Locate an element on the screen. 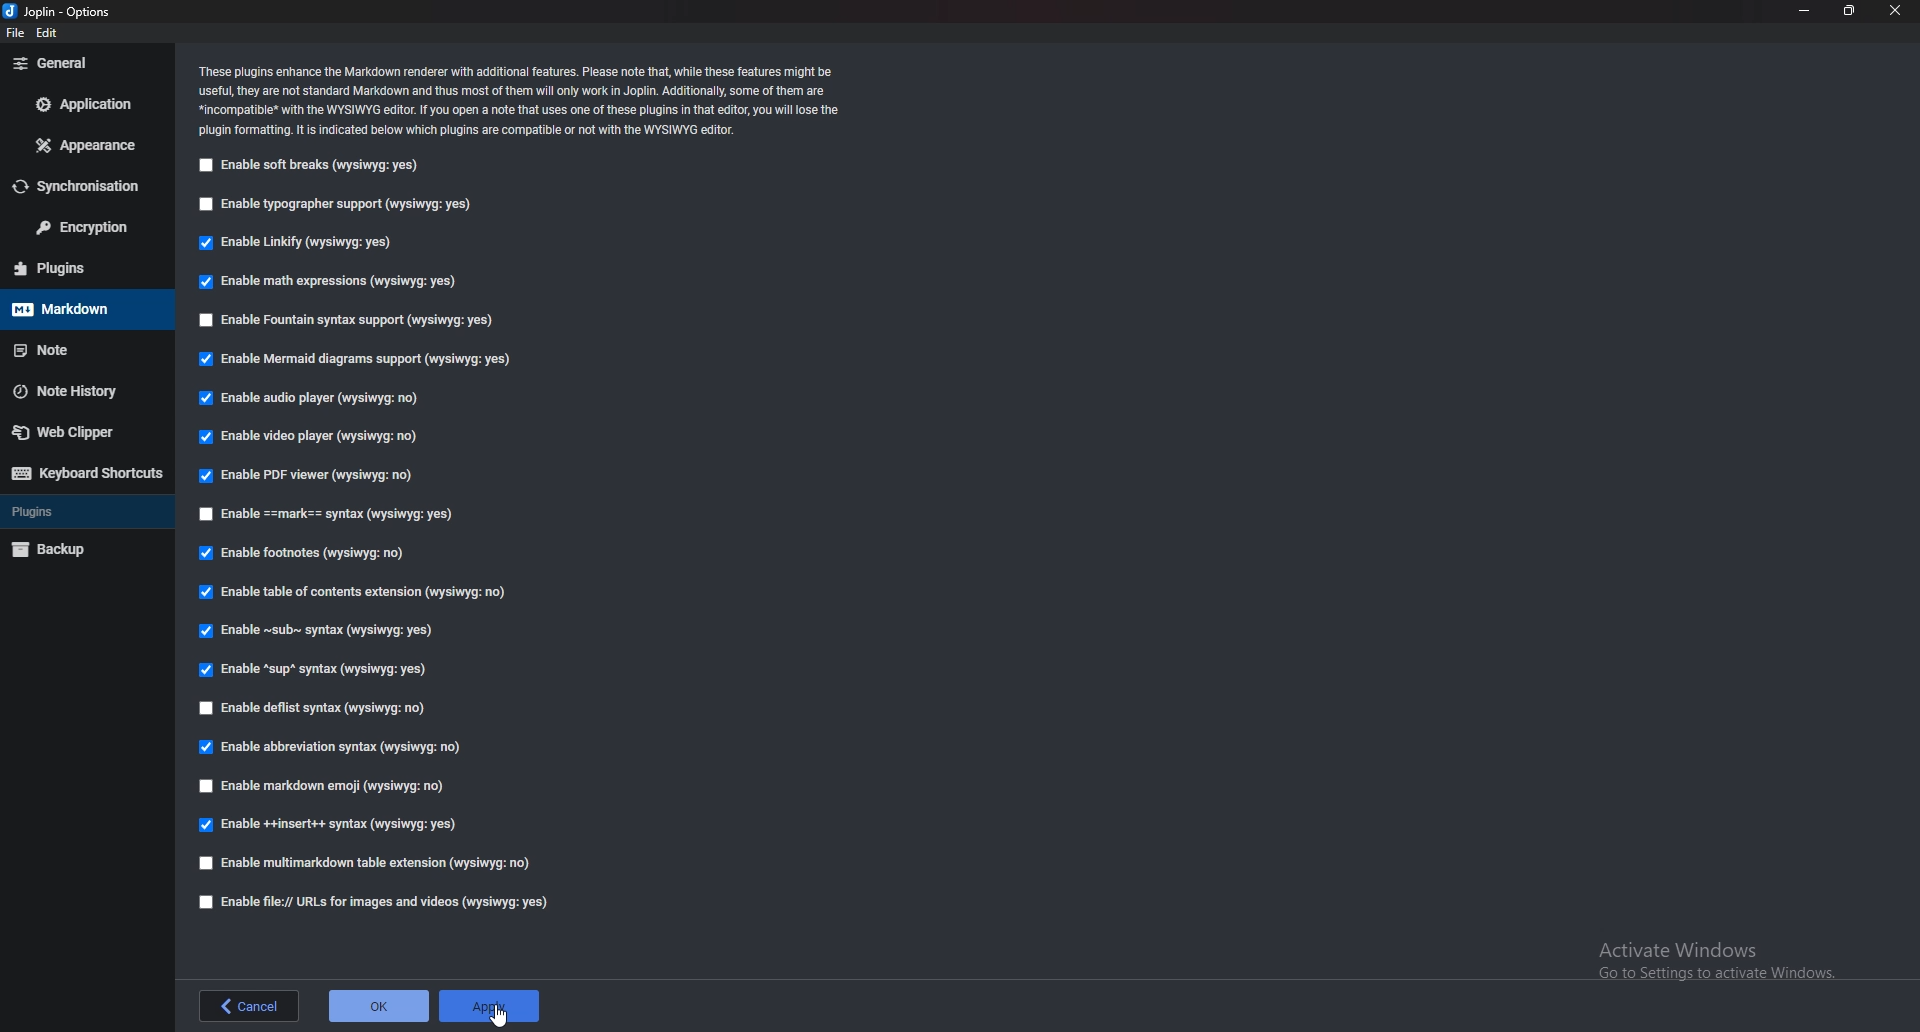  Backup is located at coordinates (80, 550).